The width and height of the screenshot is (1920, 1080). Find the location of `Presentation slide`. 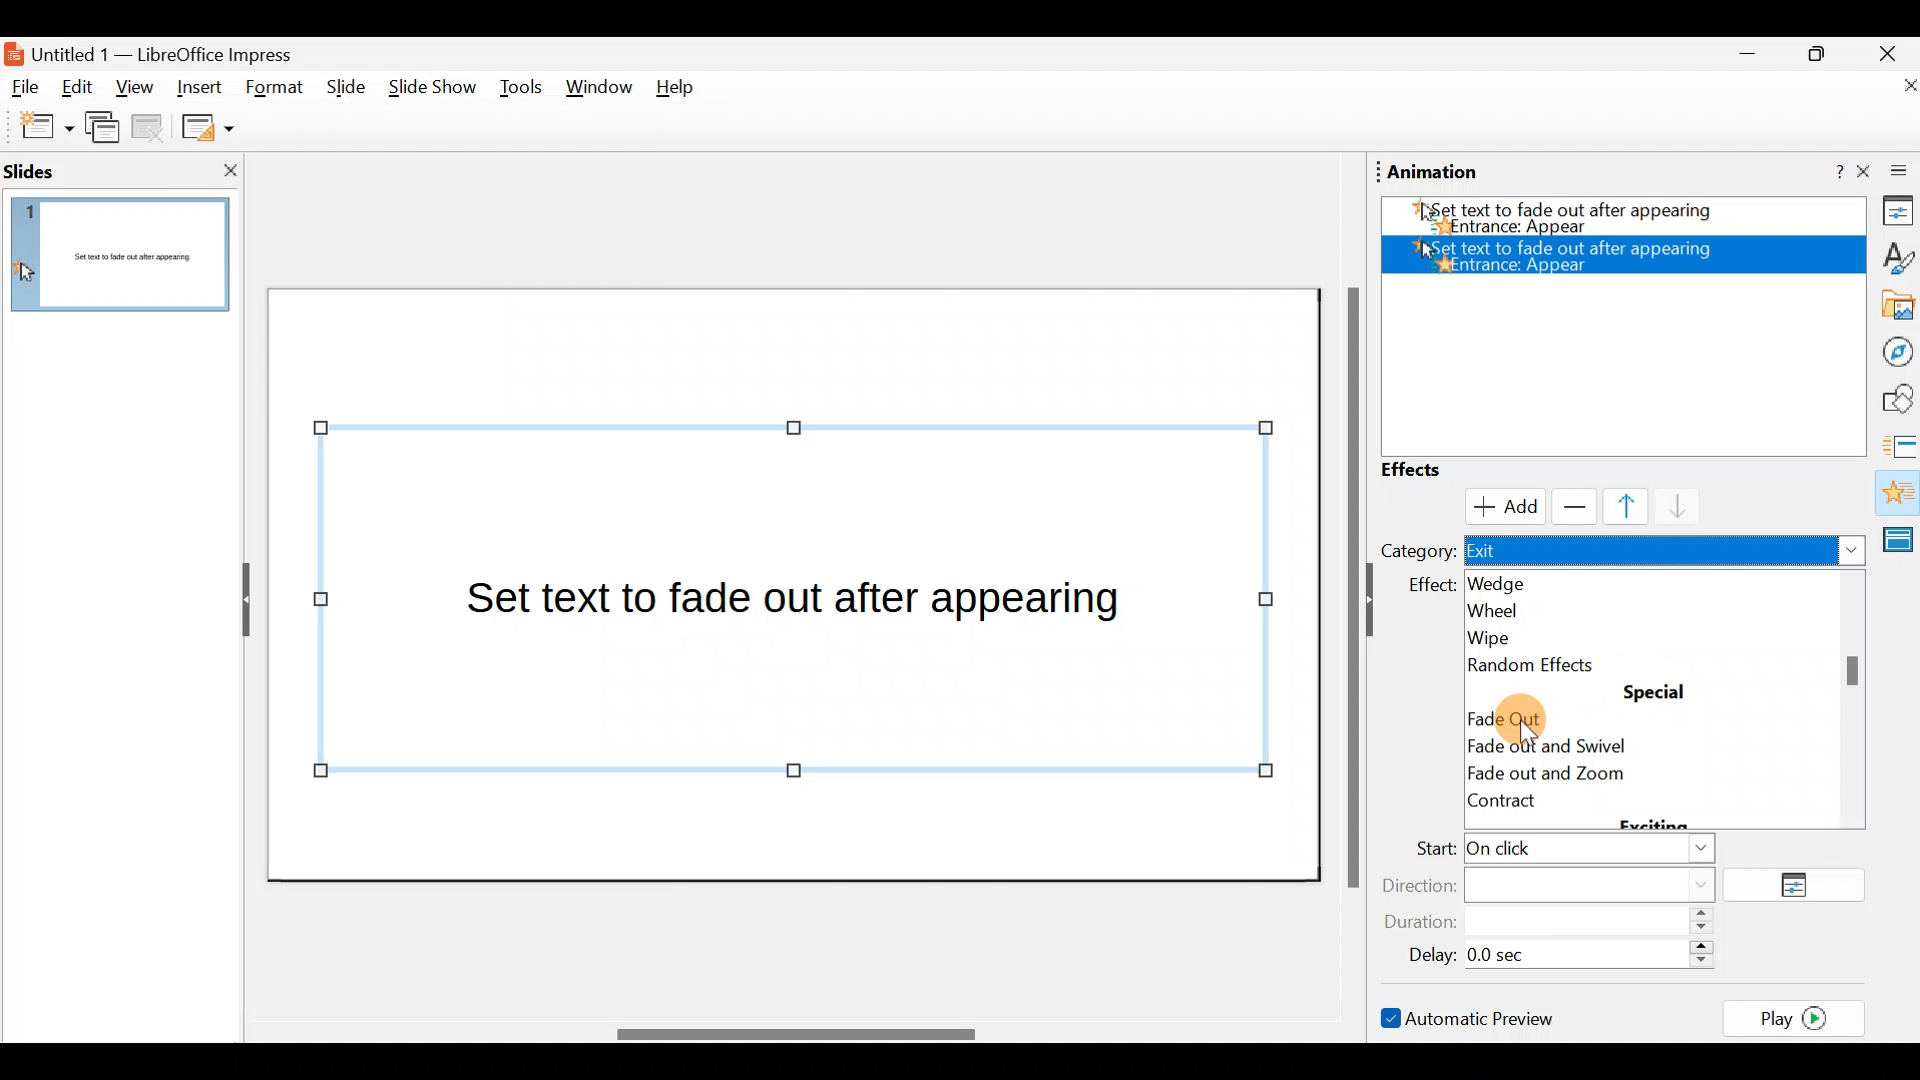

Presentation slide is located at coordinates (798, 583).